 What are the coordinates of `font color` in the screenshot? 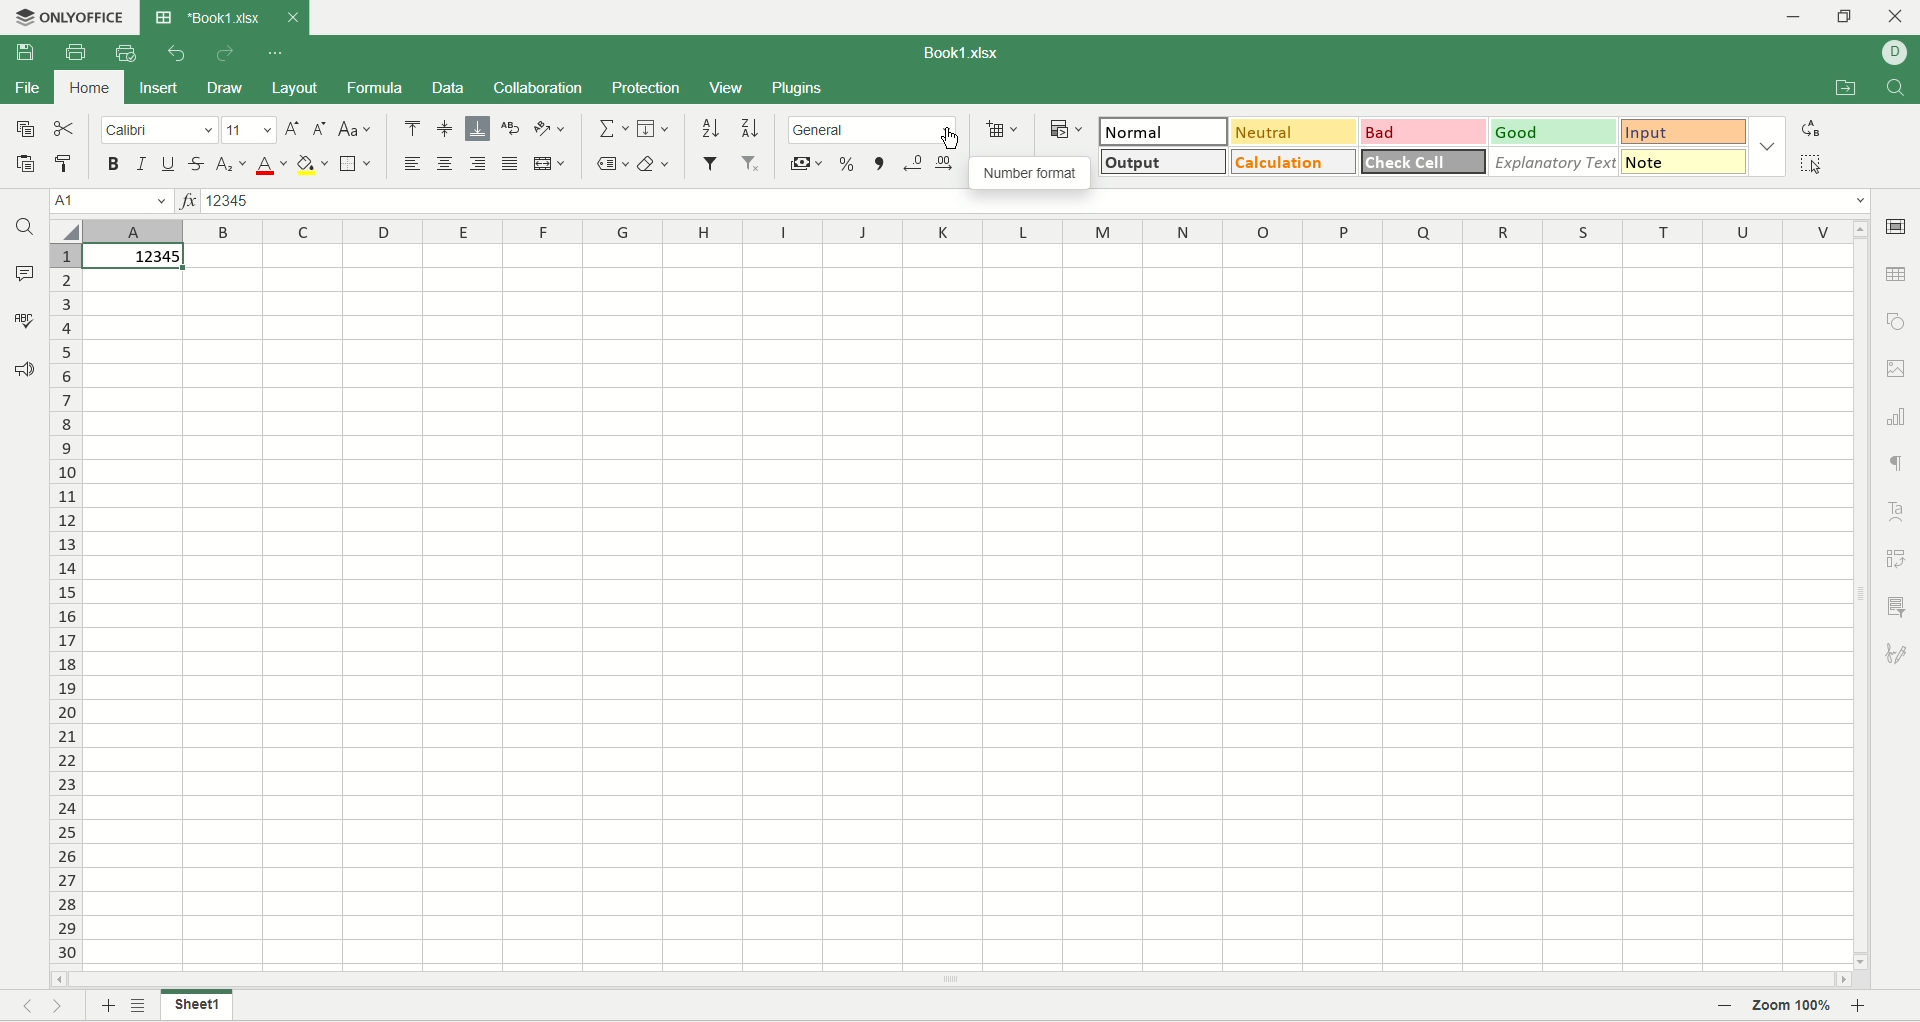 It's located at (271, 165).